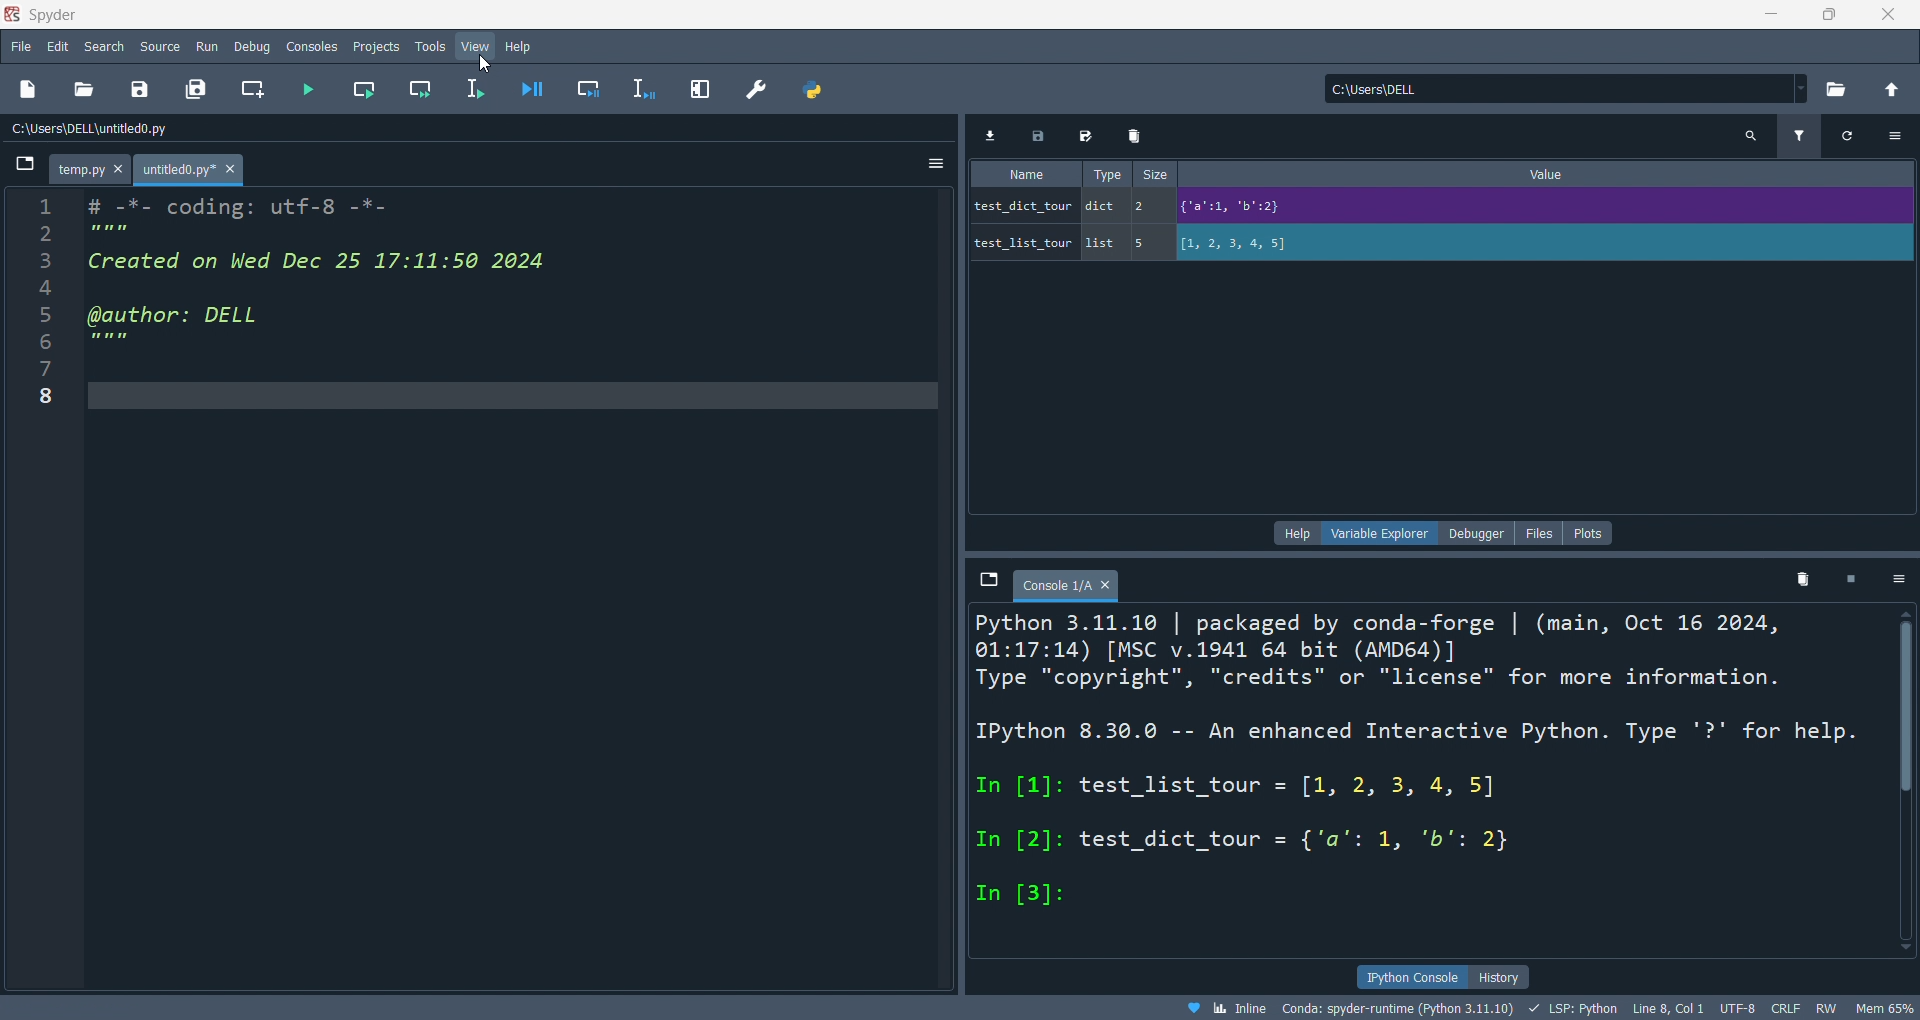 Image resolution: width=1920 pixels, height=1020 pixels. Describe the element at coordinates (813, 90) in the screenshot. I see `python path manager` at that location.